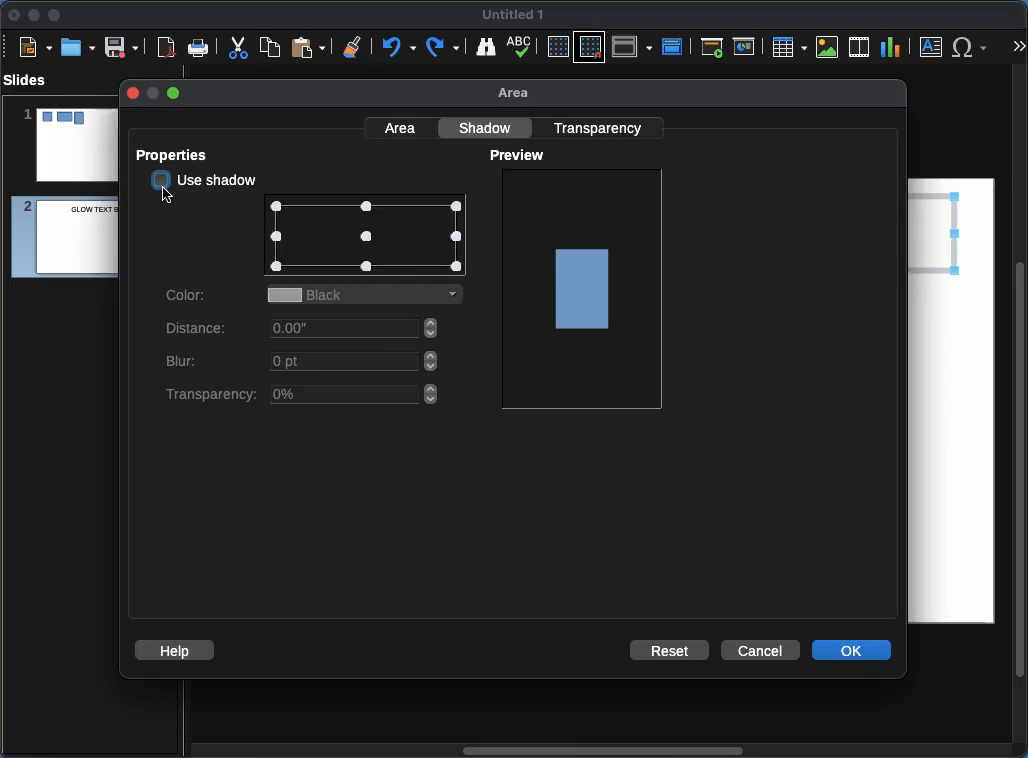  Describe the element at coordinates (31, 80) in the screenshot. I see `Slides` at that location.